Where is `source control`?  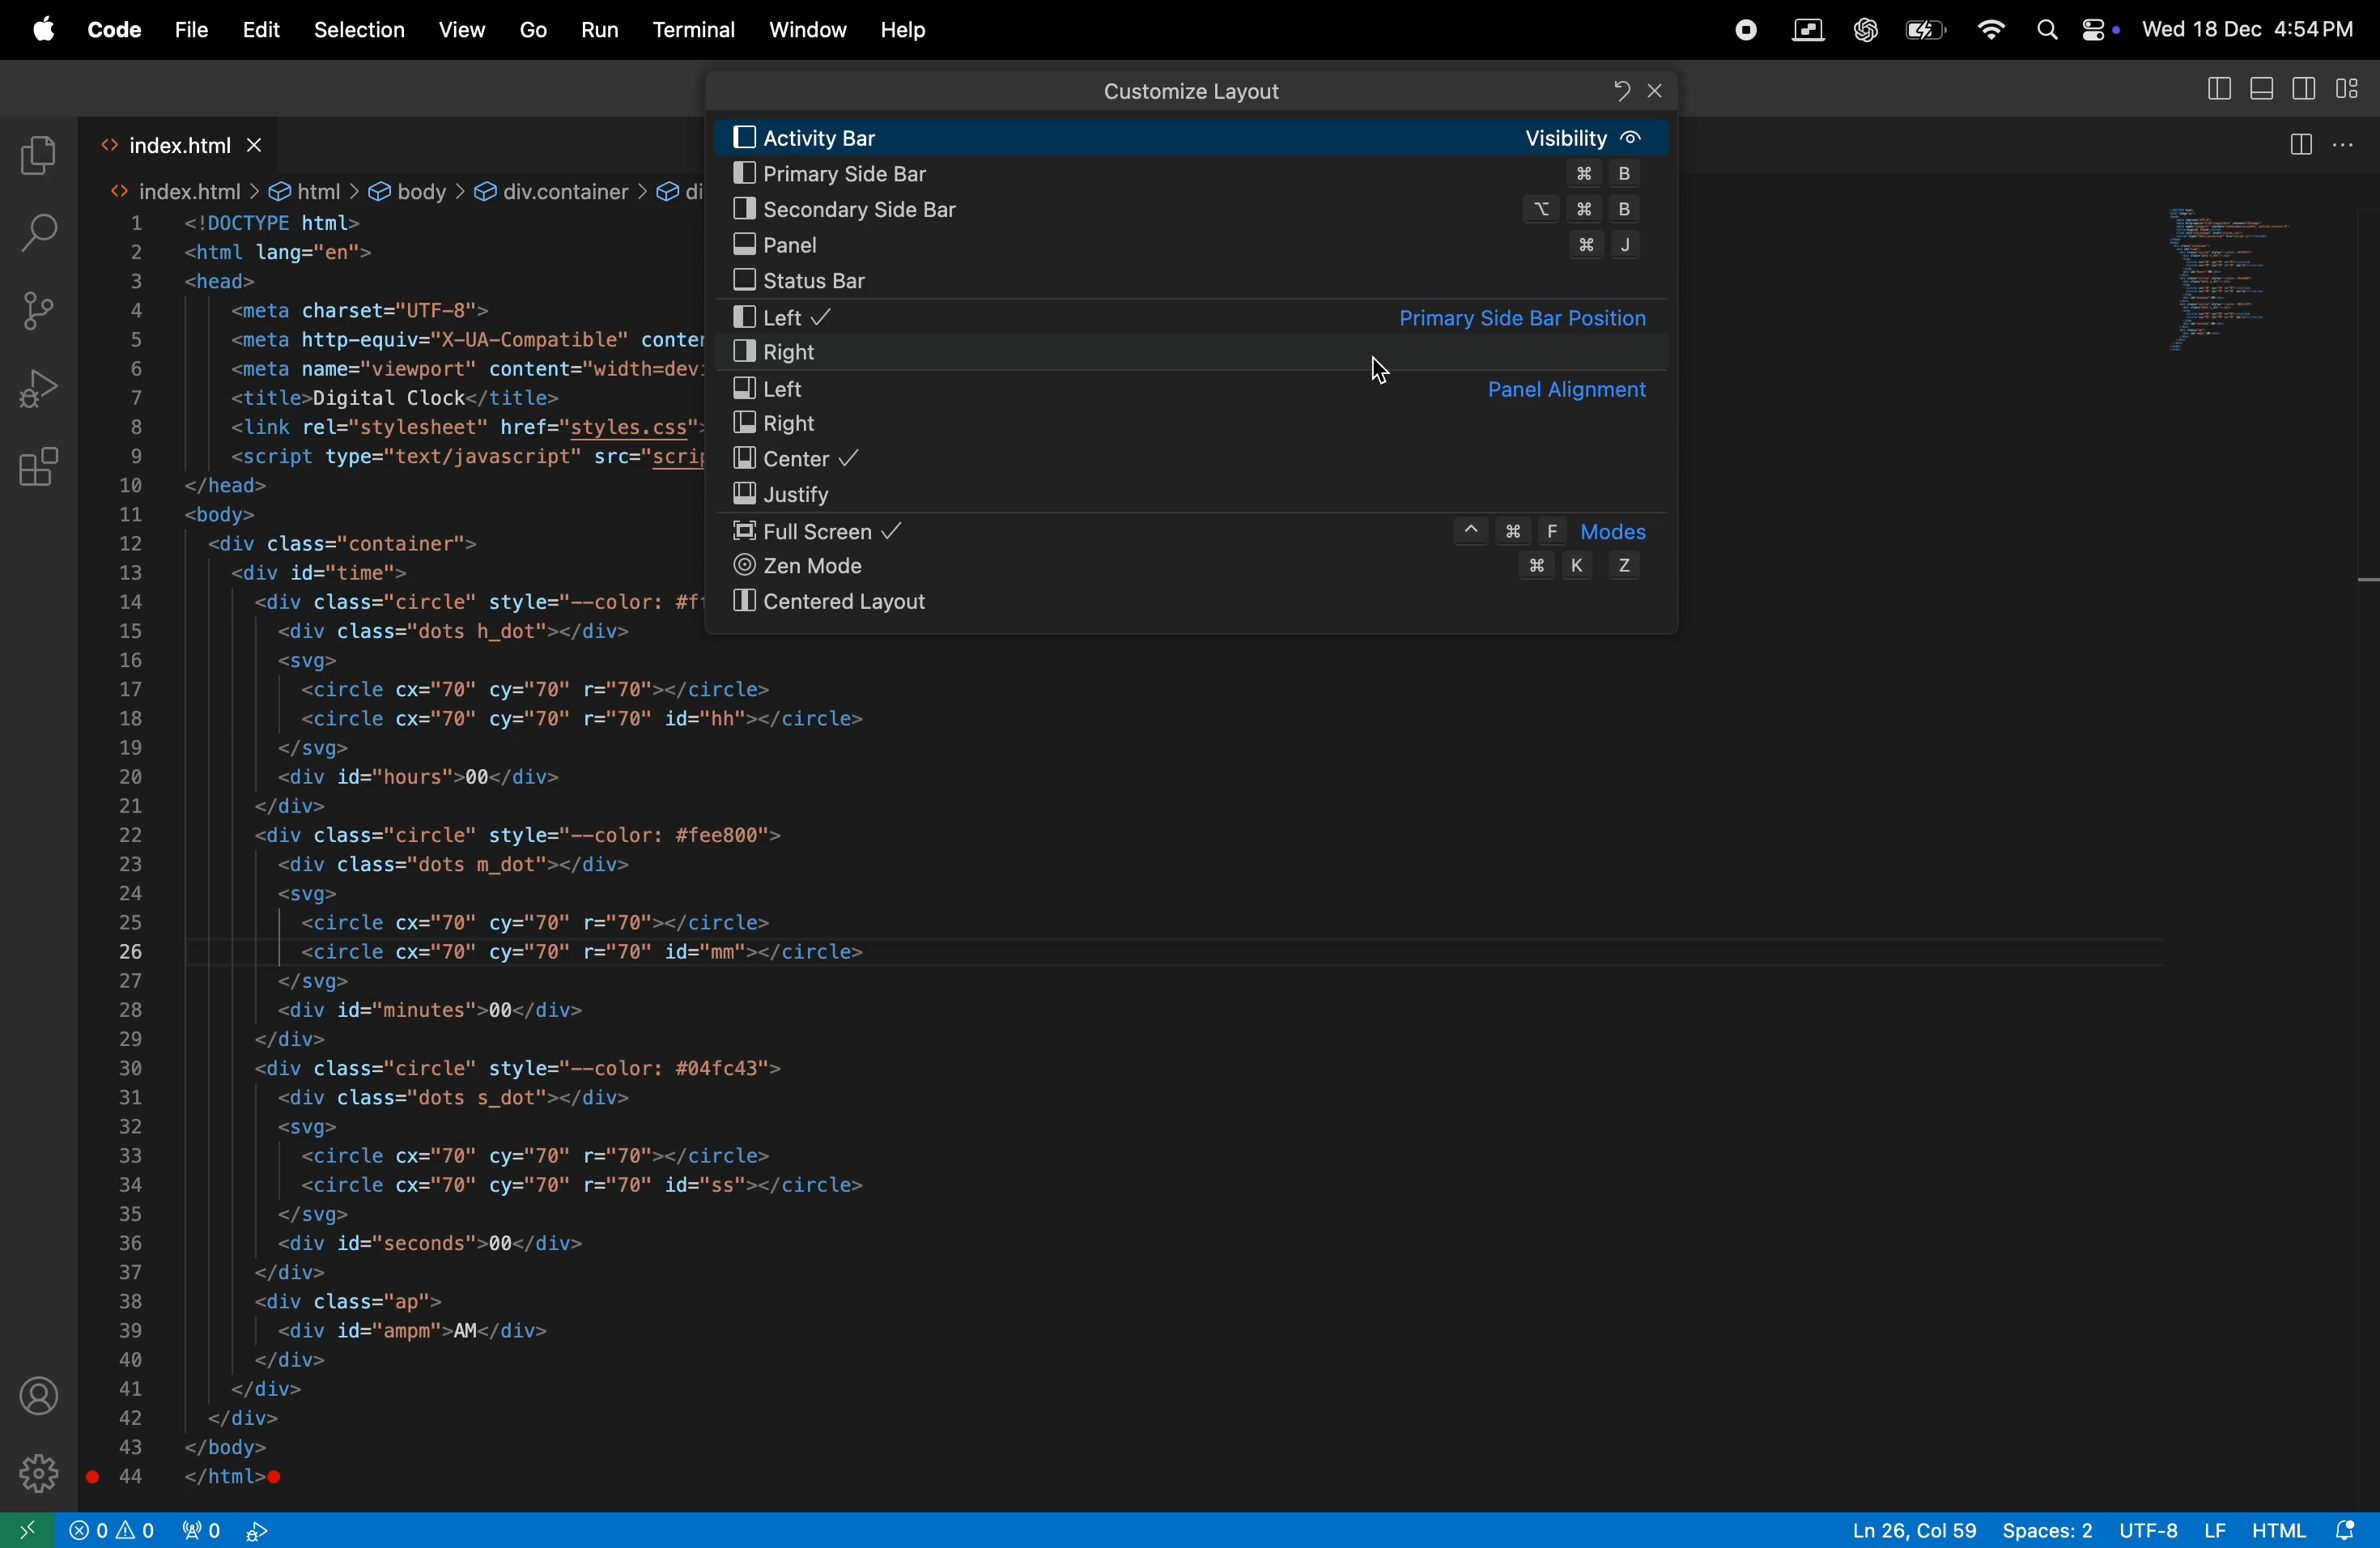
source control is located at coordinates (41, 307).